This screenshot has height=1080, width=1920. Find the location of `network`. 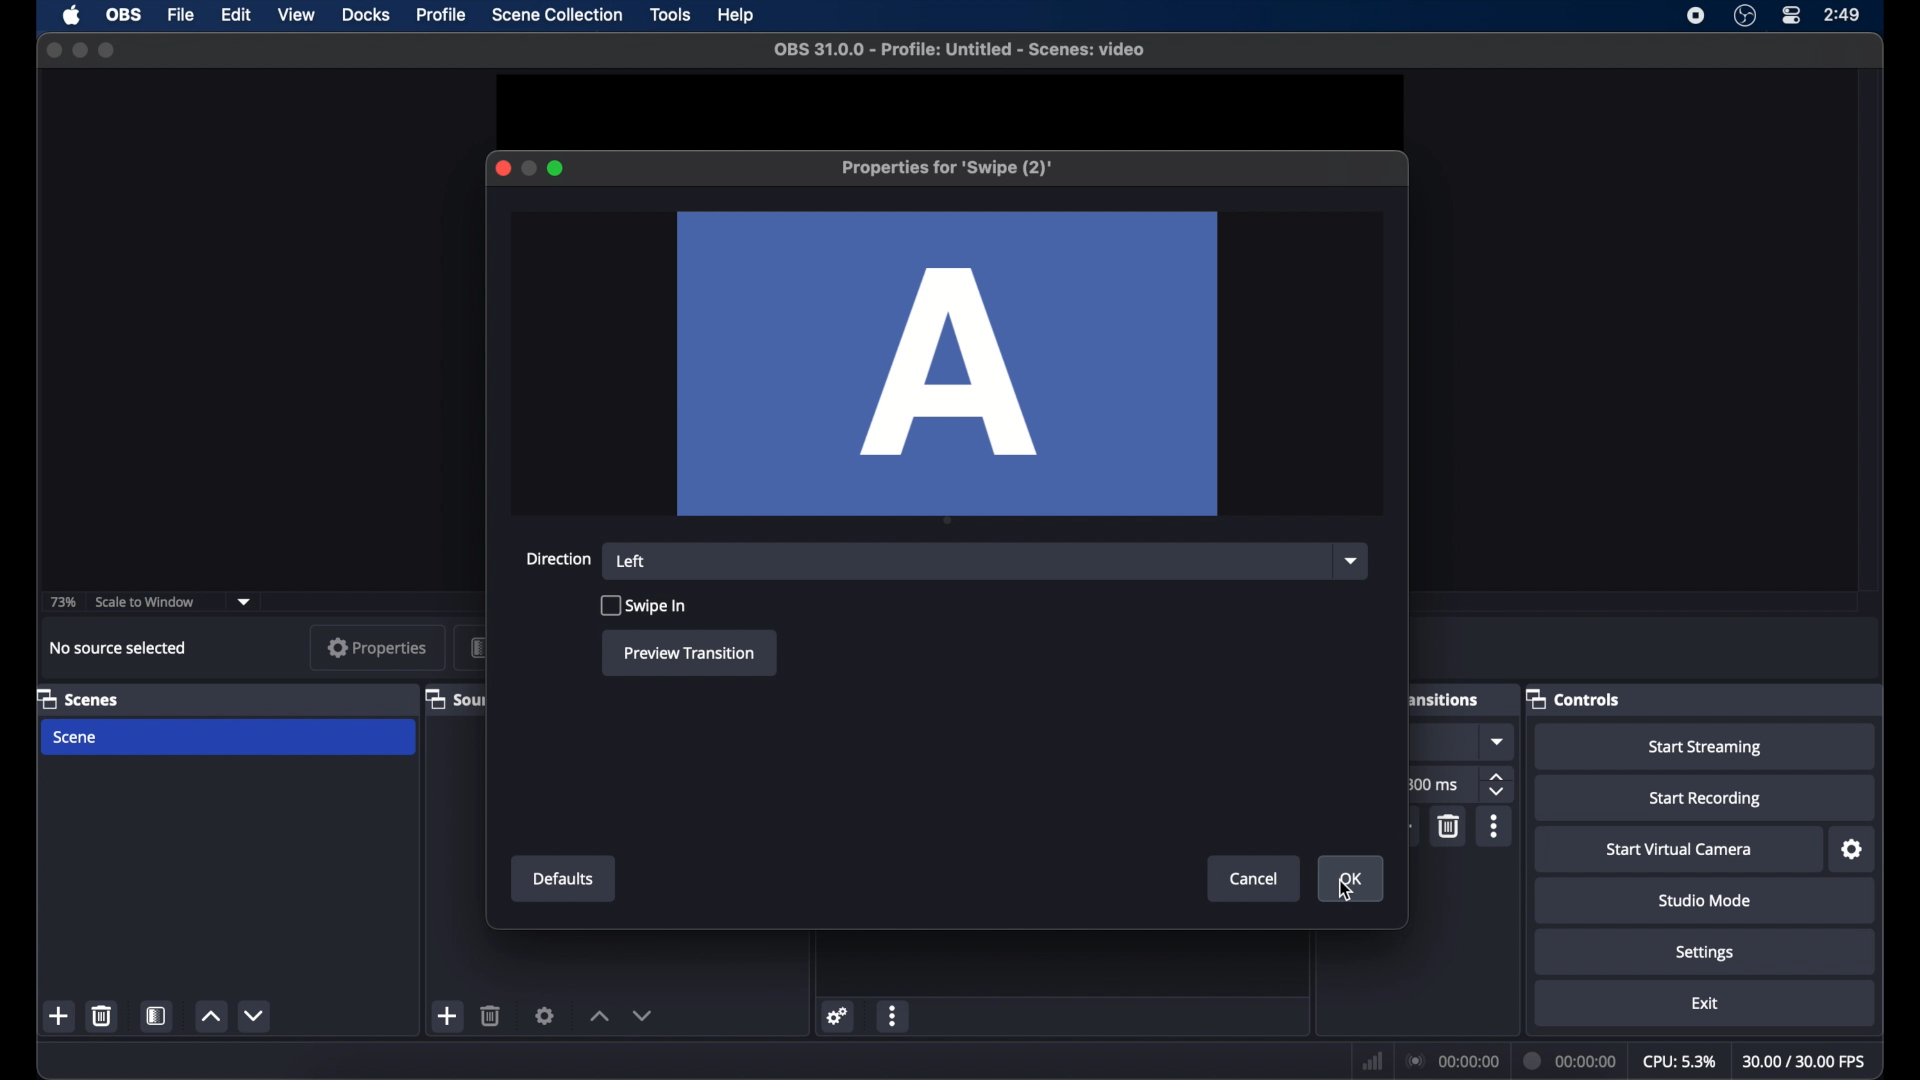

network is located at coordinates (1370, 1062).